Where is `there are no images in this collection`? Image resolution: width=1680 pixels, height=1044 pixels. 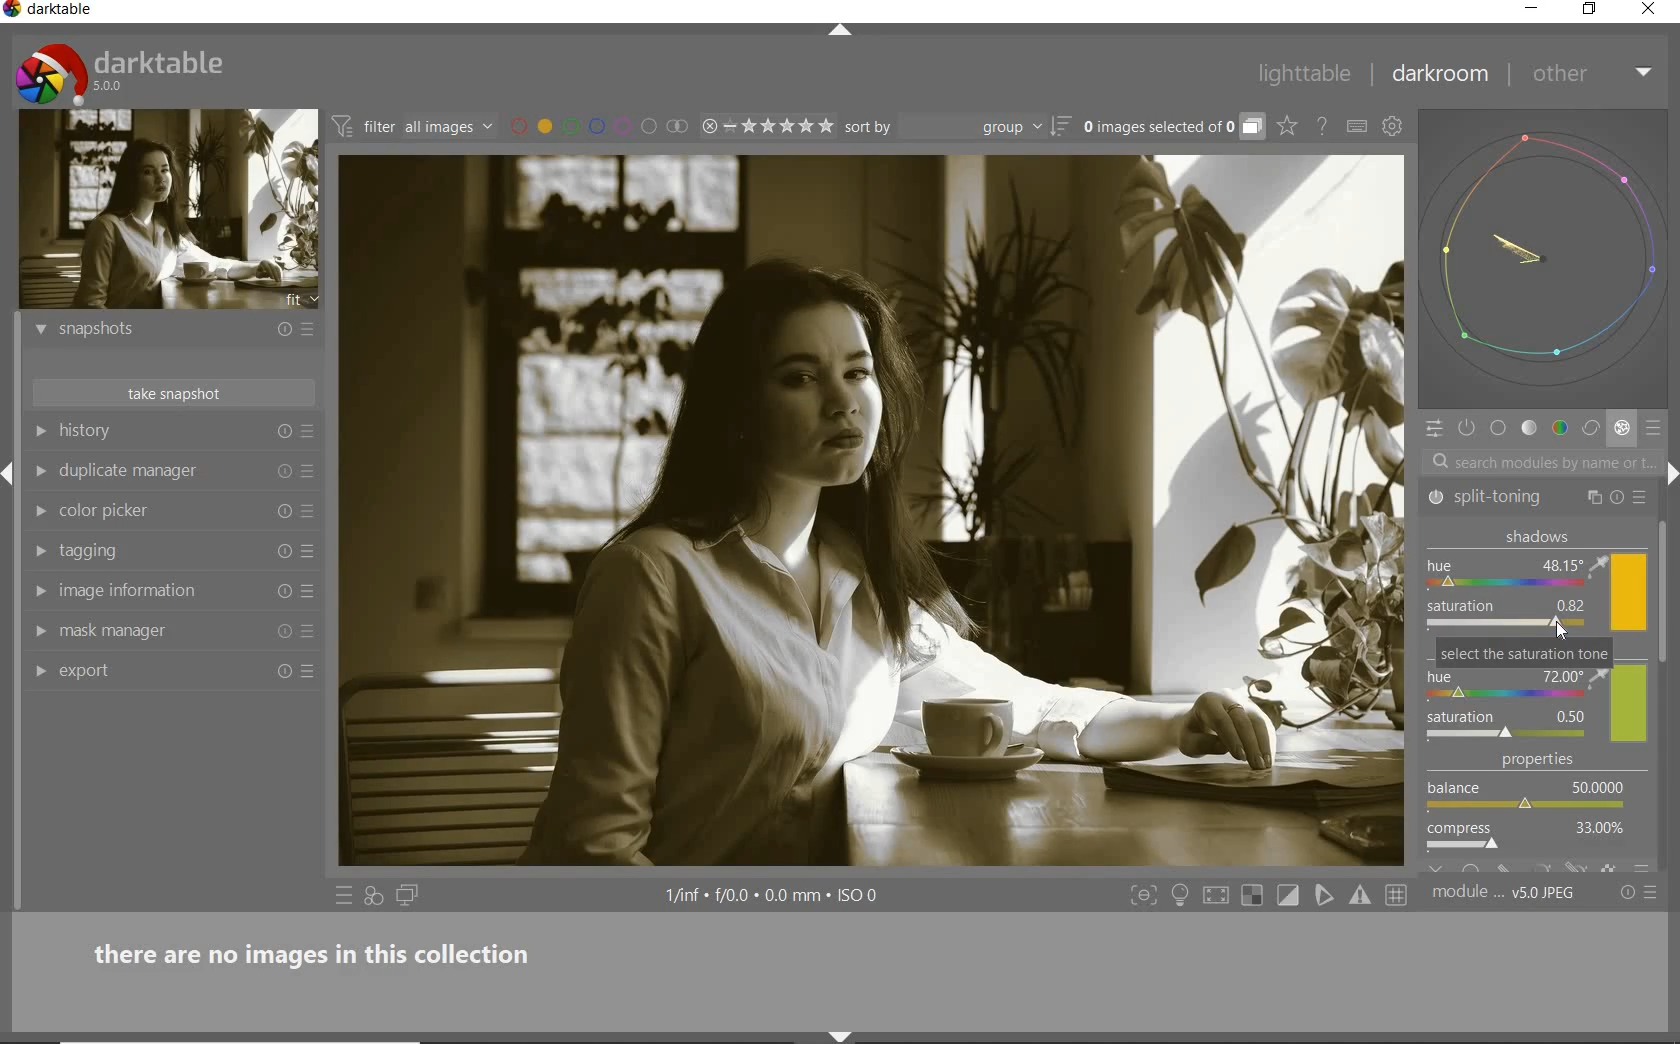
there are no images in this collection is located at coordinates (323, 951).